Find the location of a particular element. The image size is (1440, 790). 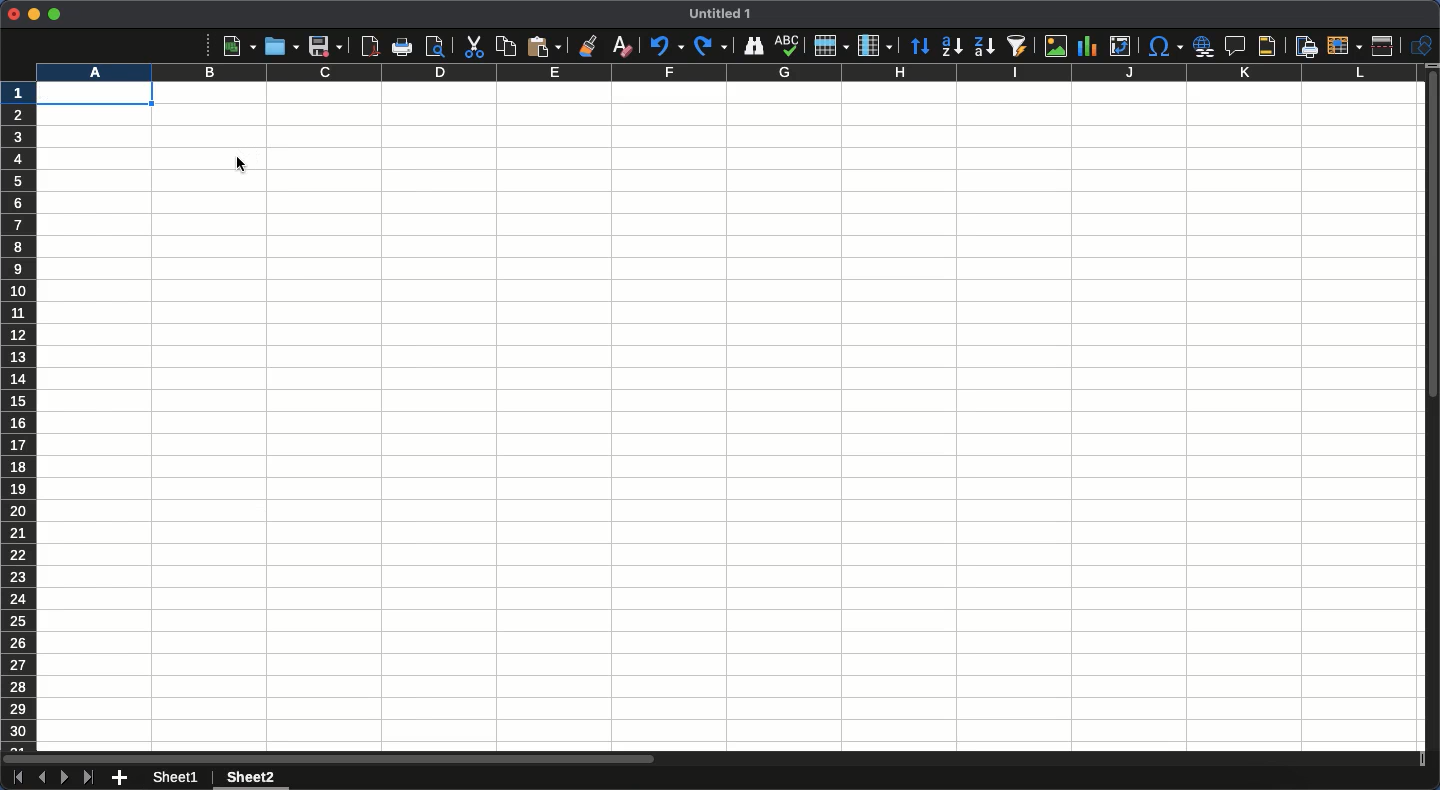

Autofilter is located at coordinates (1016, 46).